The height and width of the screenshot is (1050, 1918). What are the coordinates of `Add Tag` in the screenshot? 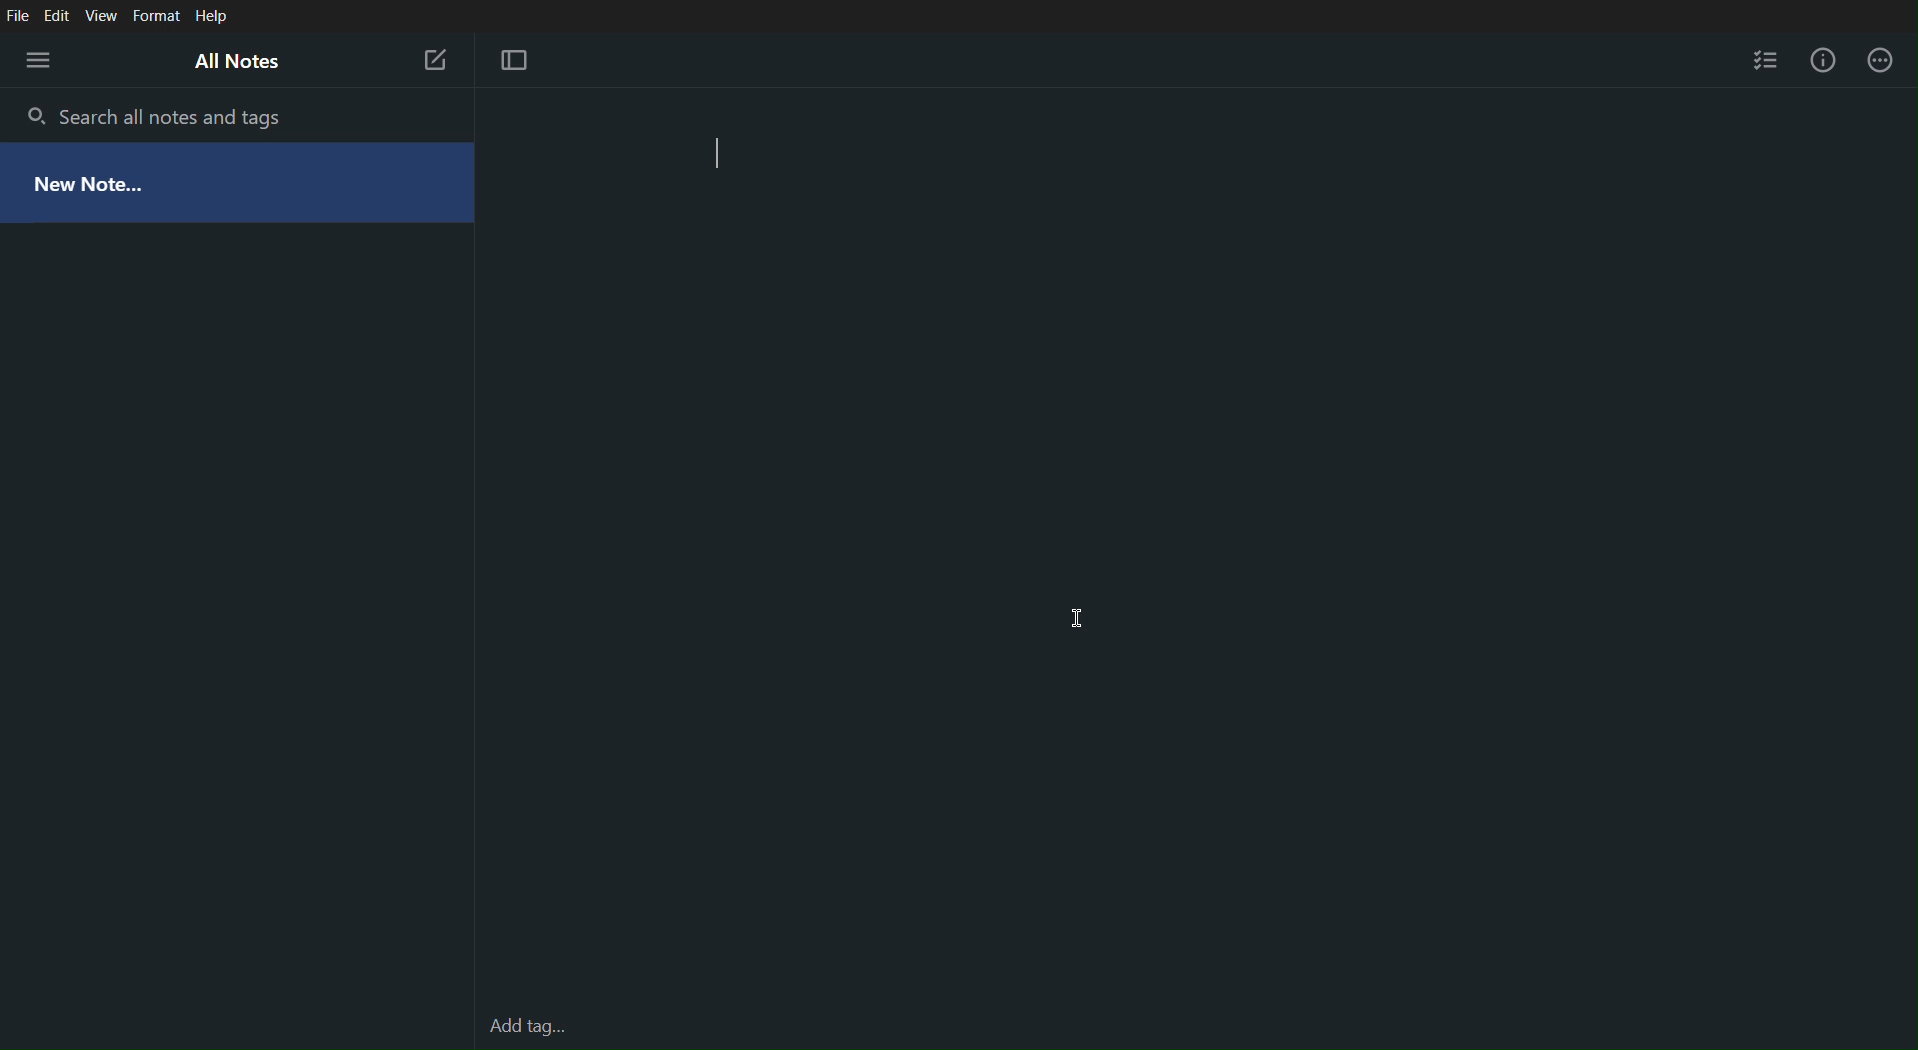 It's located at (526, 1028).